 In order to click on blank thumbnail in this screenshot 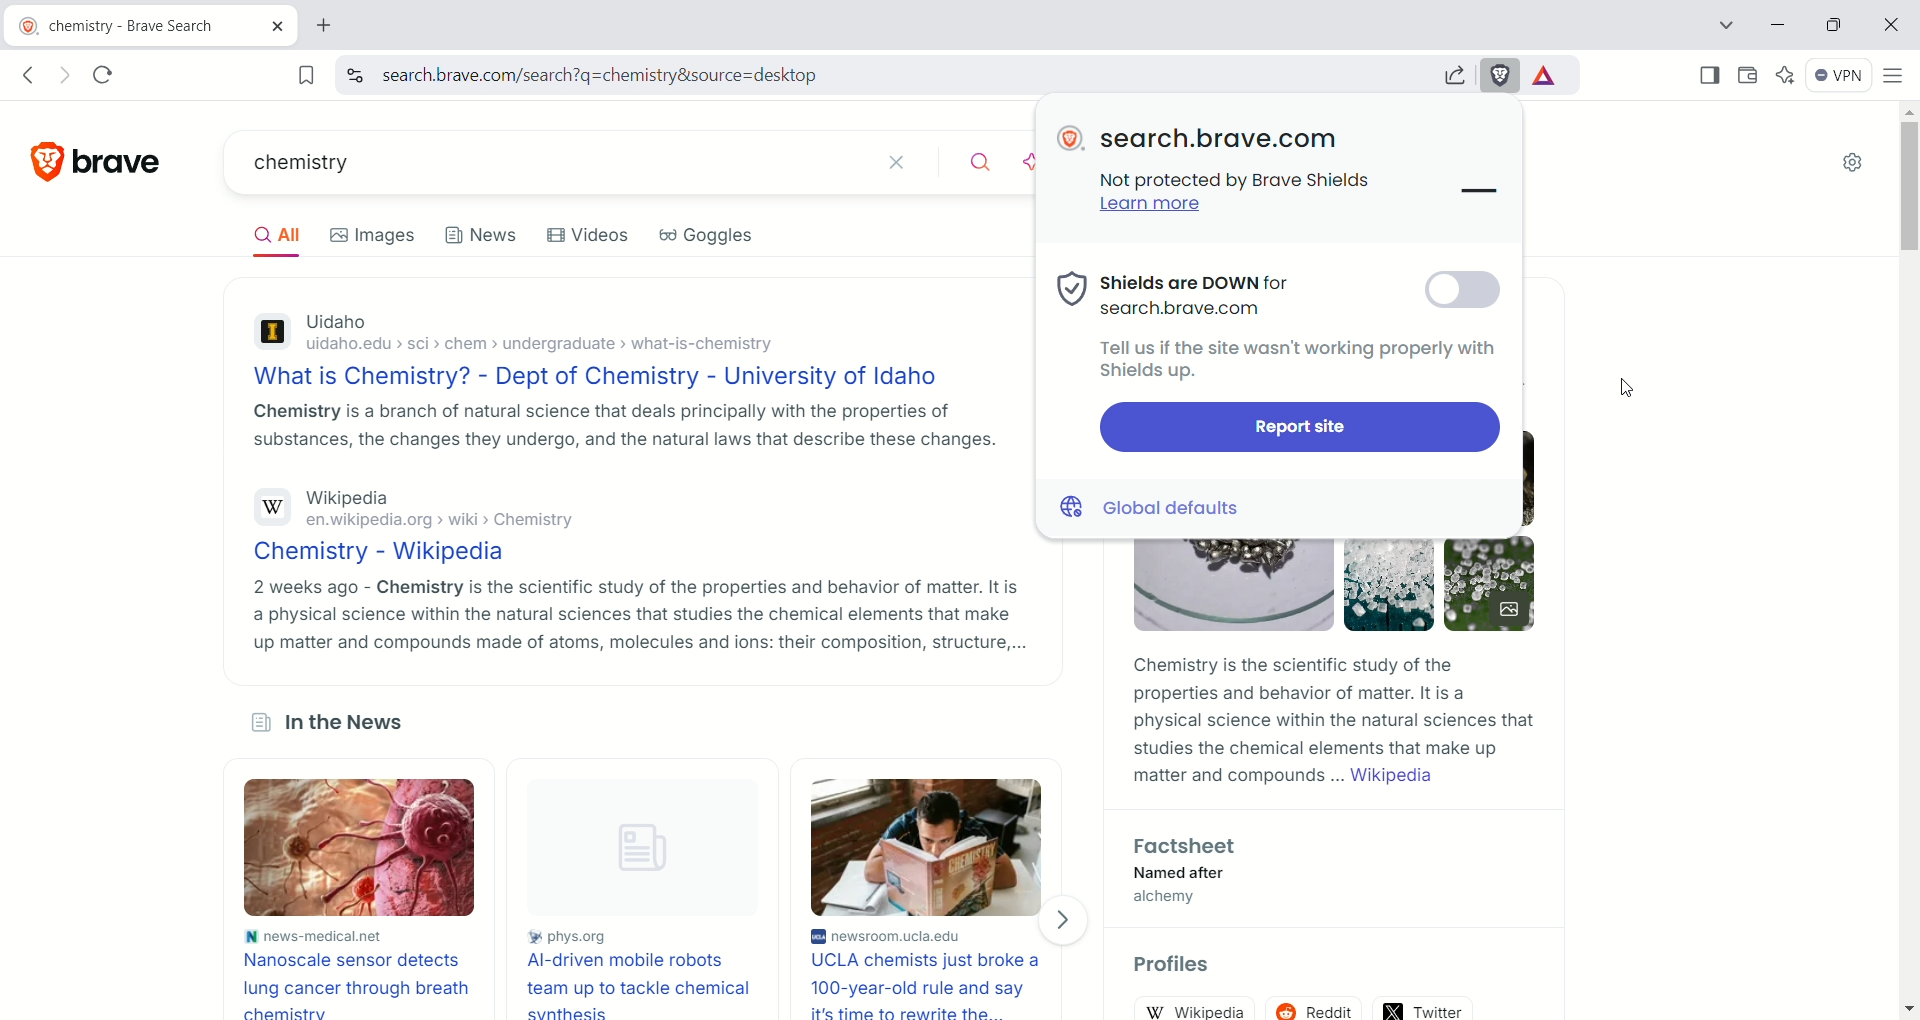, I will do `click(636, 849)`.